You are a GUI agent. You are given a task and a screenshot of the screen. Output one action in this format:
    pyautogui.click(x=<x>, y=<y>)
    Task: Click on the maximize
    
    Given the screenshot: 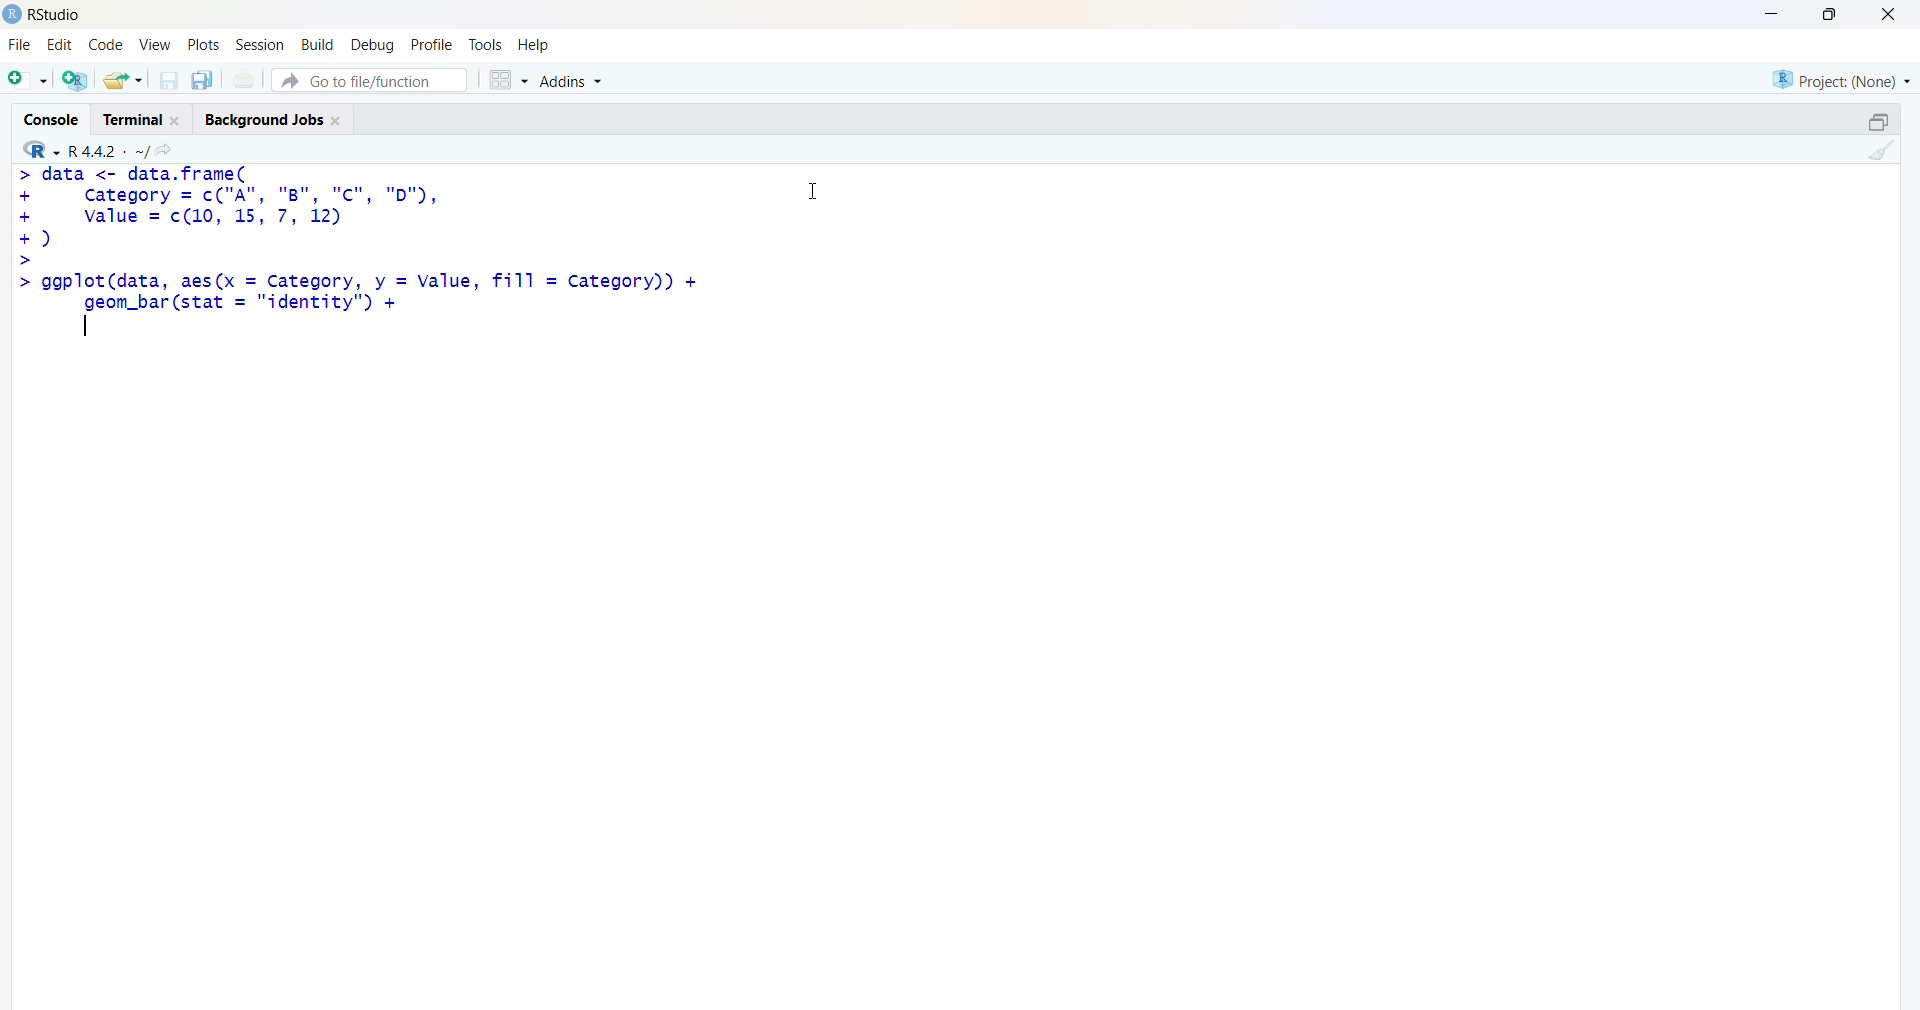 What is the action you would take?
    pyautogui.click(x=1836, y=14)
    